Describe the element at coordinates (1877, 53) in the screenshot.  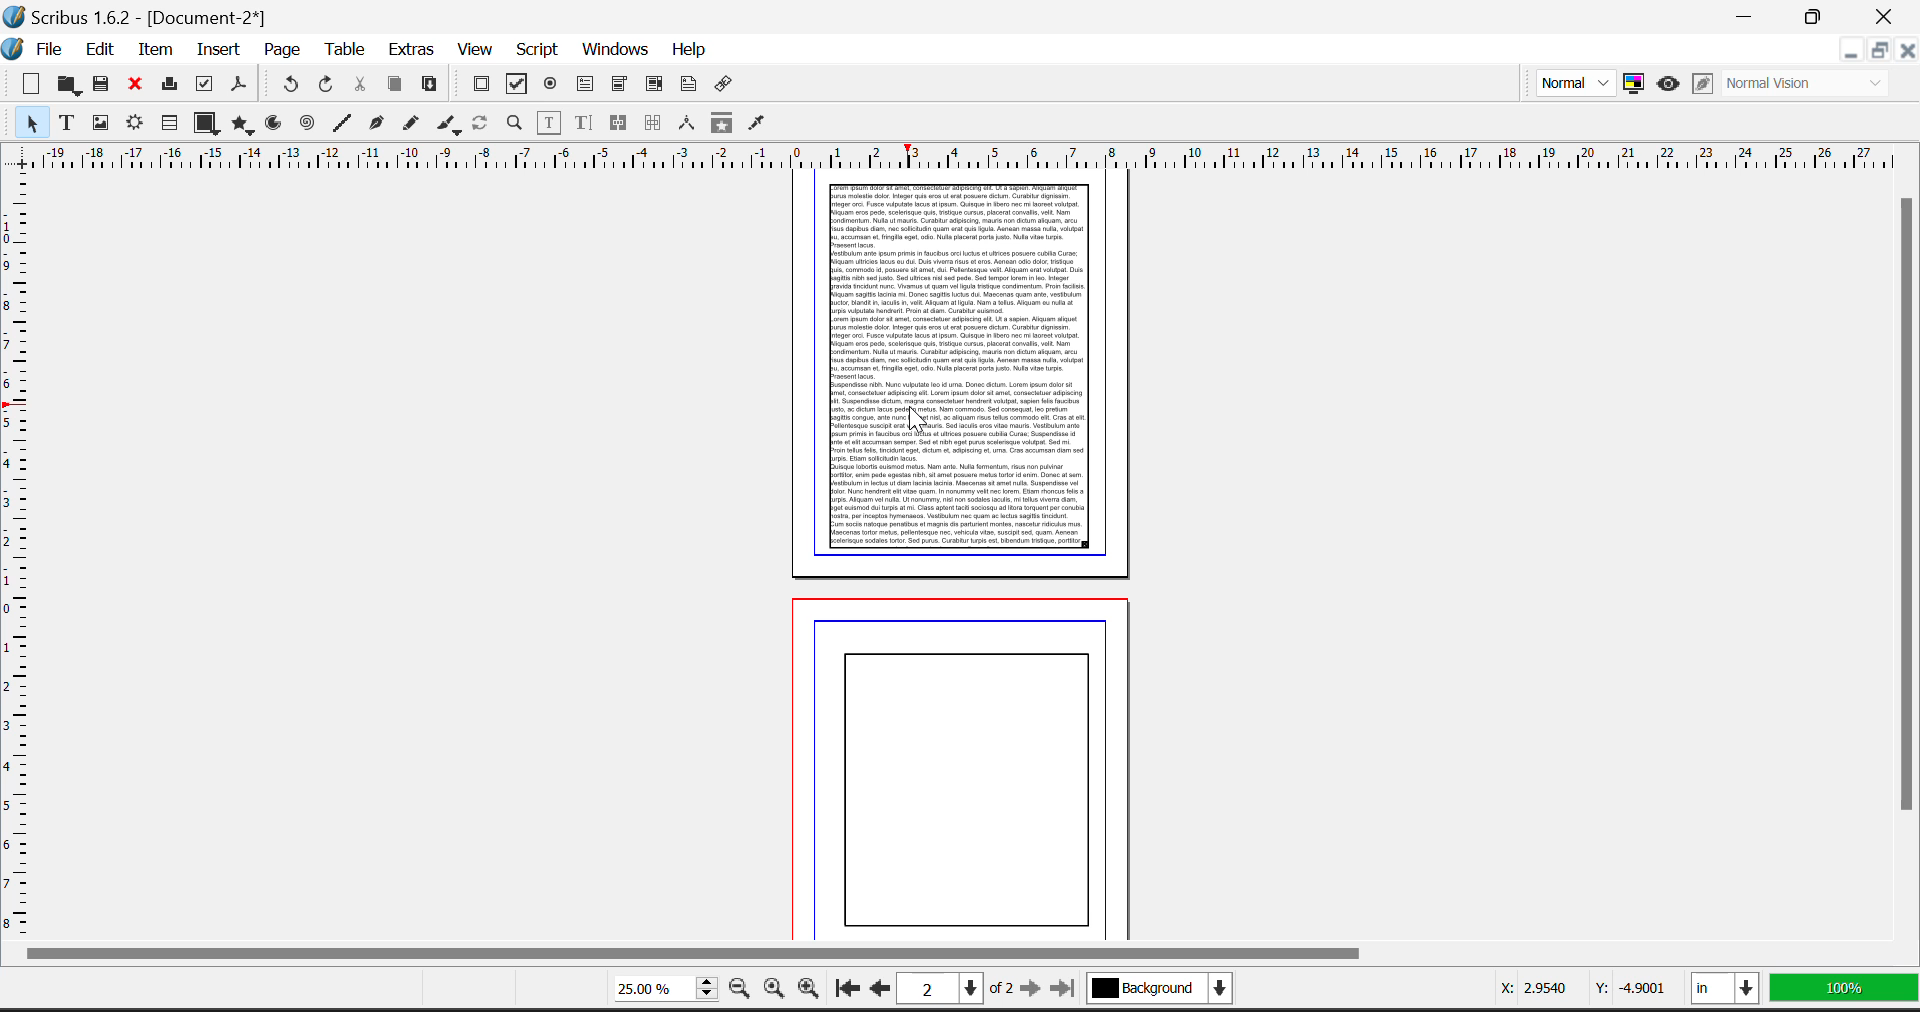
I see `Minimize` at that location.